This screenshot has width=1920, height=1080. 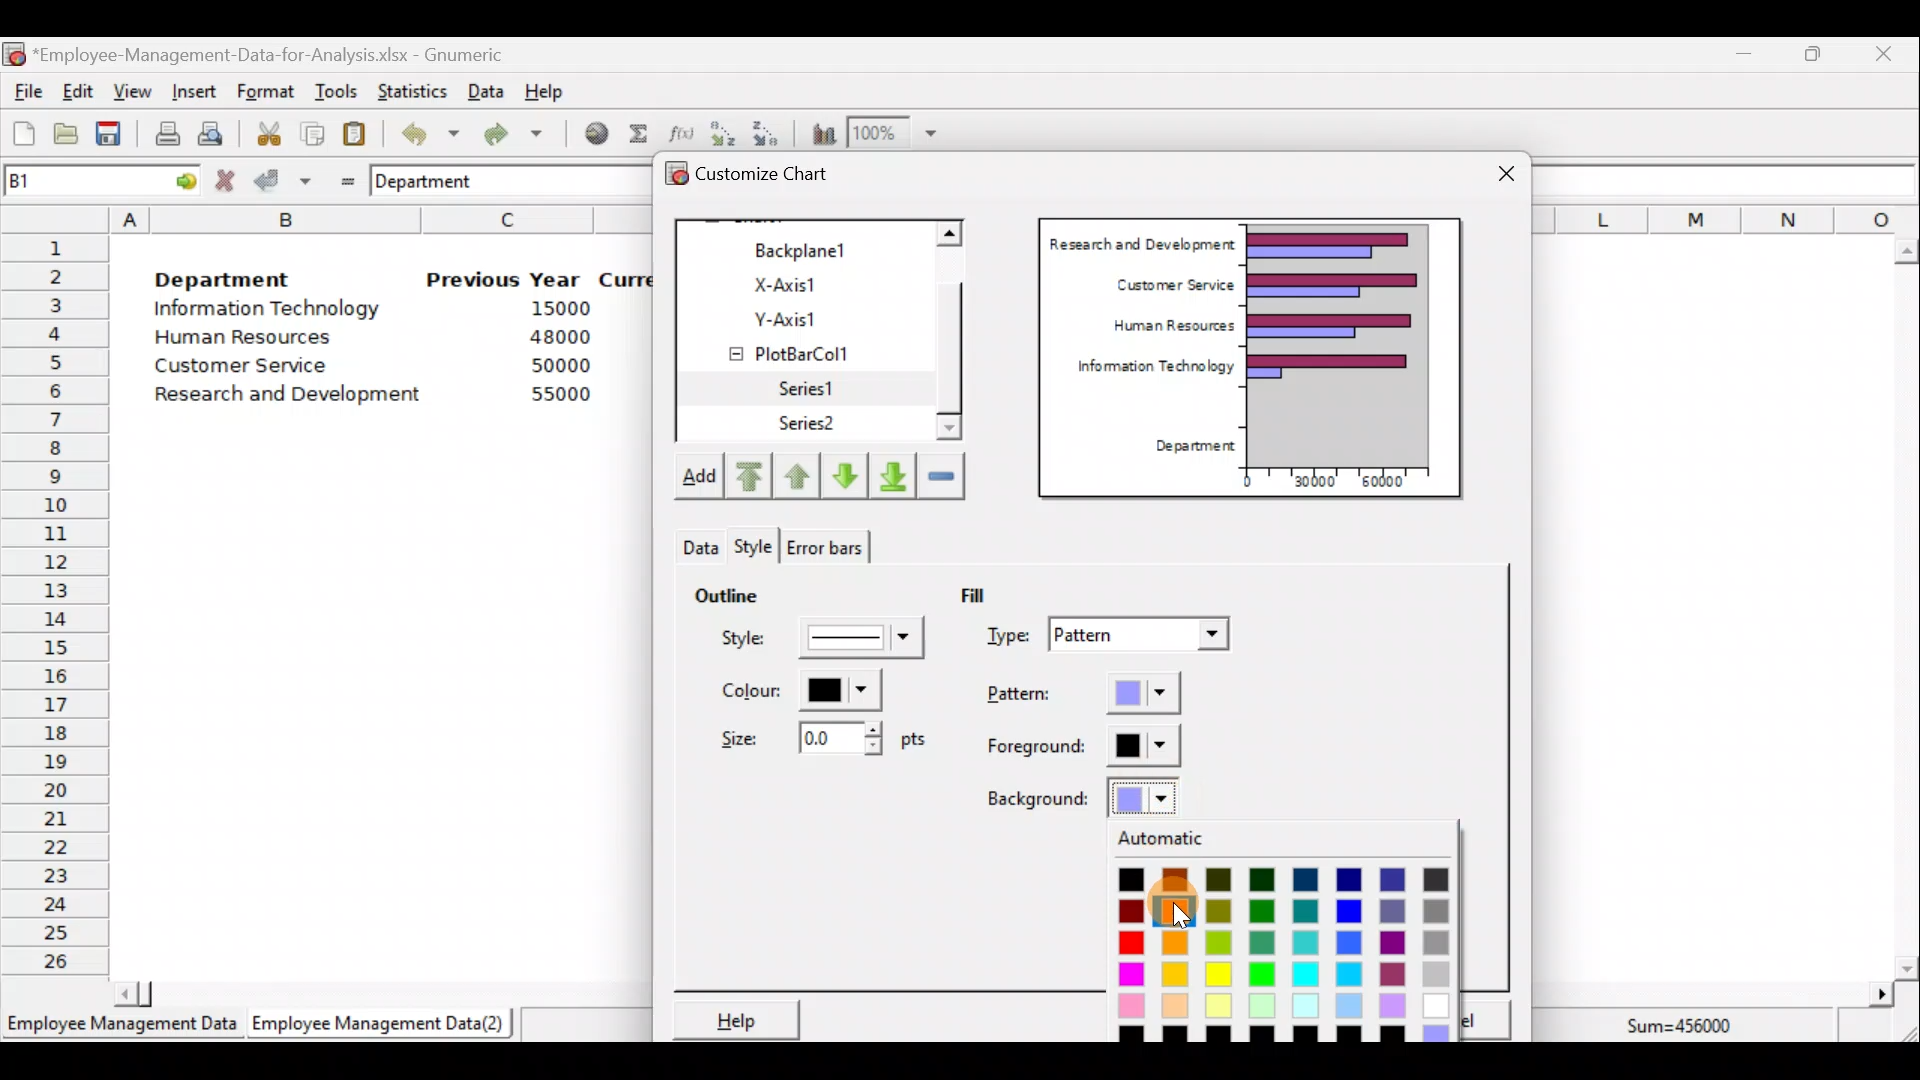 What do you see at coordinates (553, 307) in the screenshot?
I see `15000` at bounding box center [553, 307].